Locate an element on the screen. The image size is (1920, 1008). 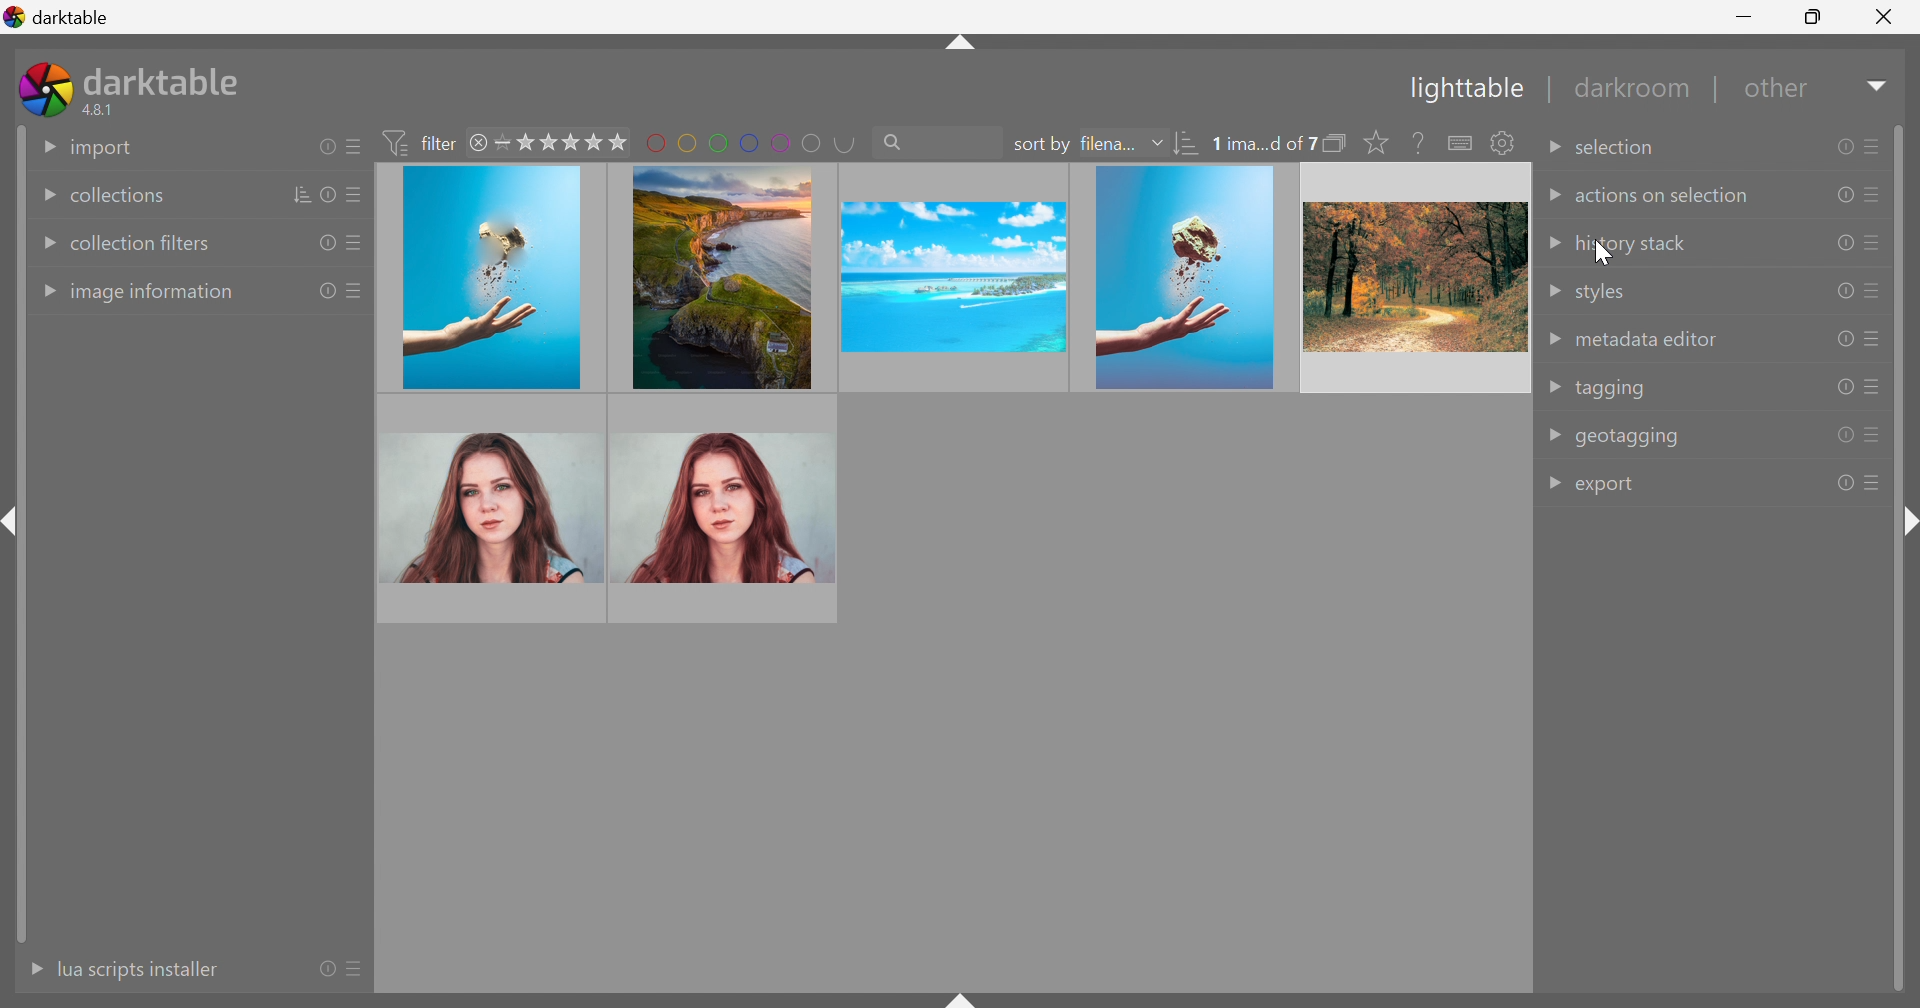
filter is located at coordinates (424, 142).